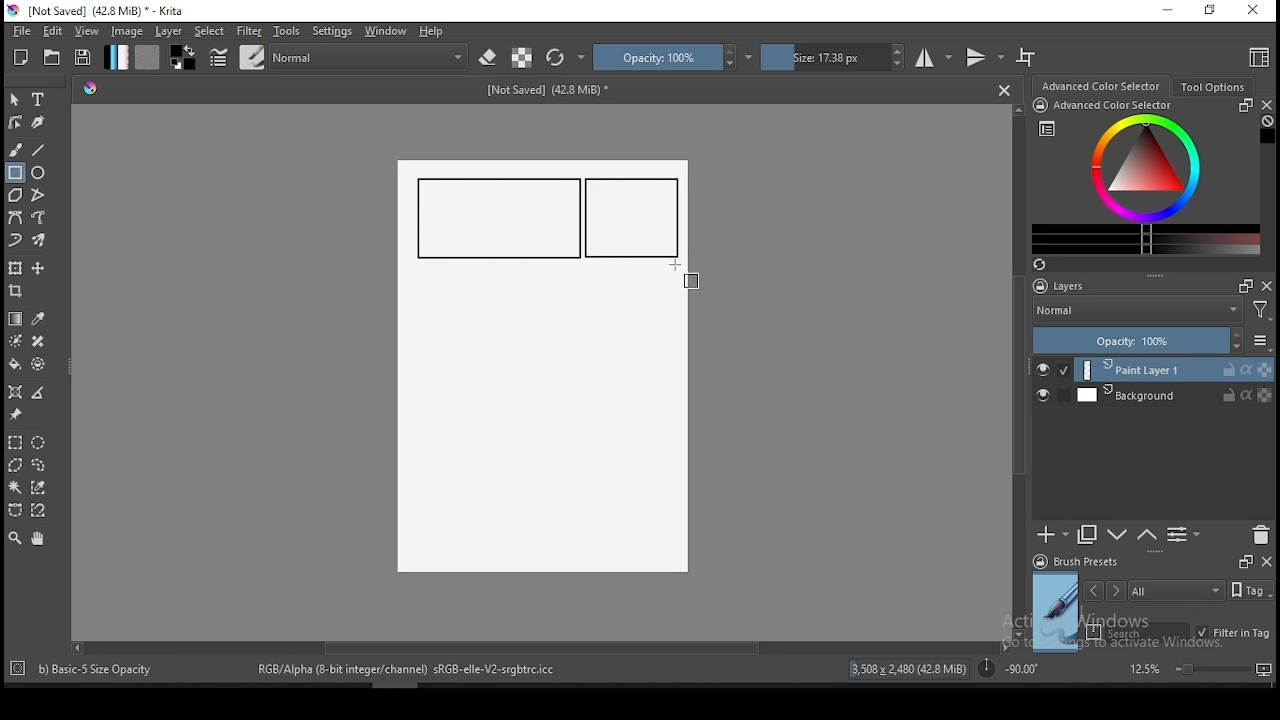  What do you see at coordinates (17, 149) in the screenshot?
I see `brush tool` at bounding box center [17, 149].